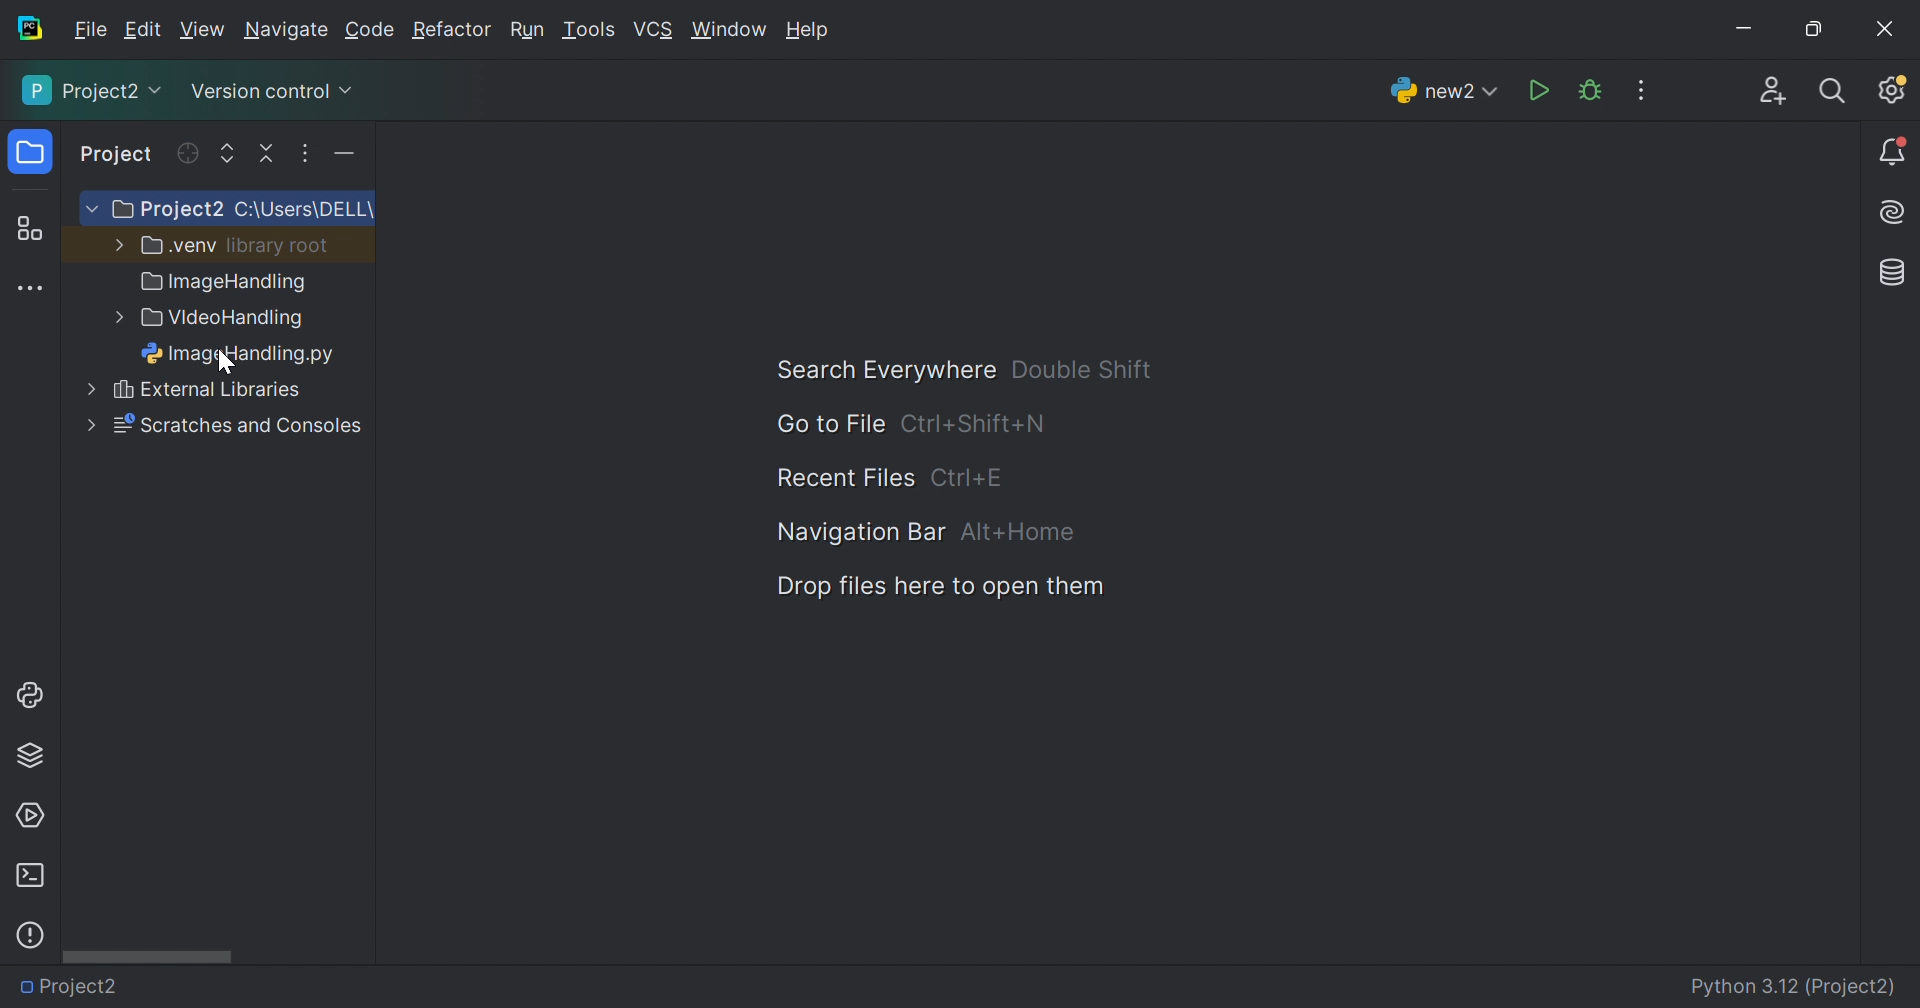  What do you see at coordinates (114, 319) in the screenshot?
I see `more` at bounding box center [114, 319].